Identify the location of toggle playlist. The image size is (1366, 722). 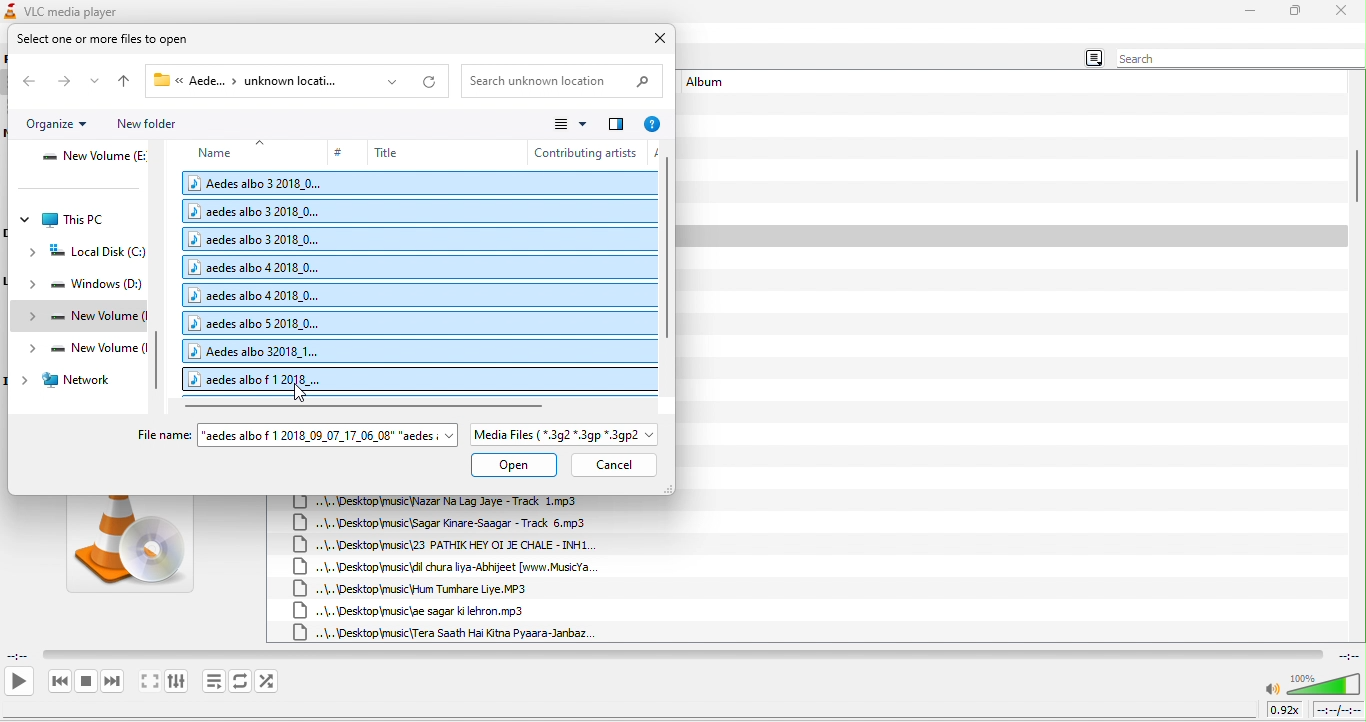
(214, 681).